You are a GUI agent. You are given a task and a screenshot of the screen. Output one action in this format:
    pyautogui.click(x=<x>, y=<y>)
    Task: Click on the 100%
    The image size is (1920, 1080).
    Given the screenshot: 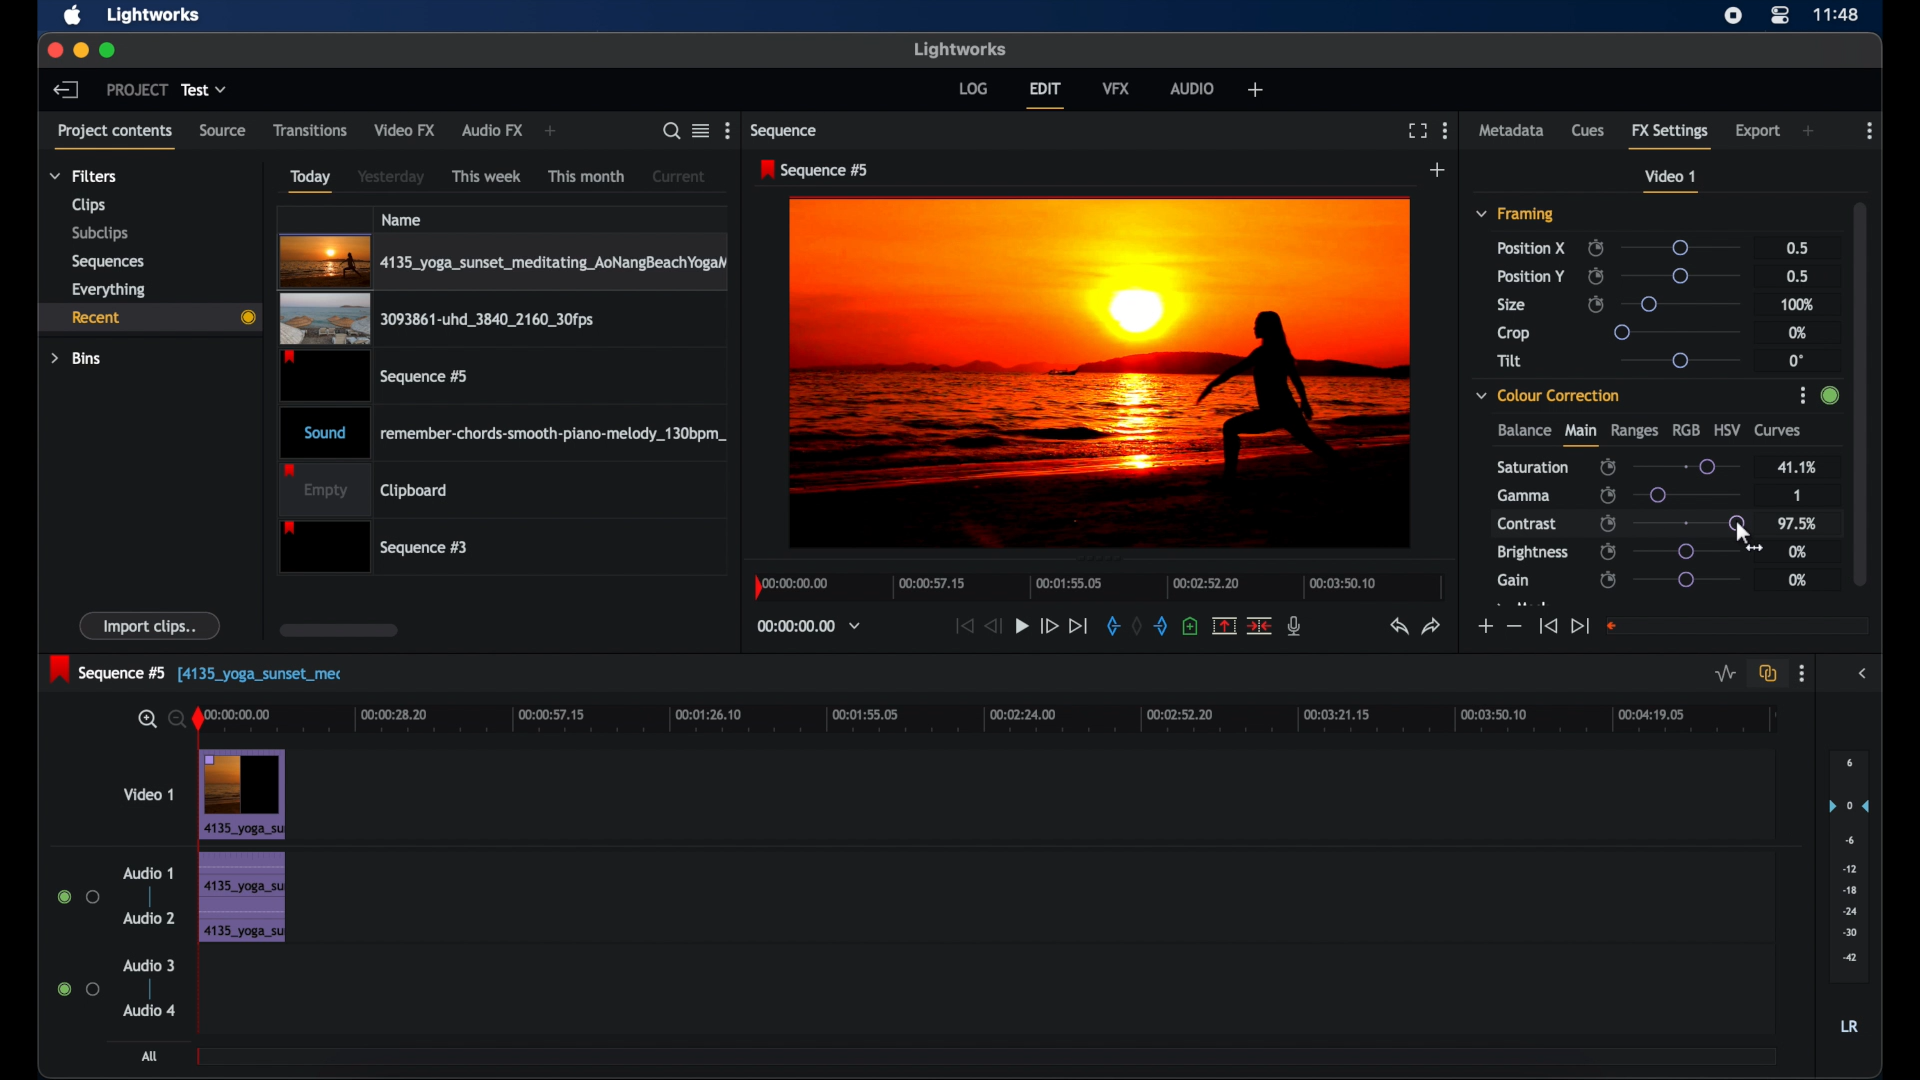 What is the action you would take?
    pyautogui.click(x=1798, y=304)
    